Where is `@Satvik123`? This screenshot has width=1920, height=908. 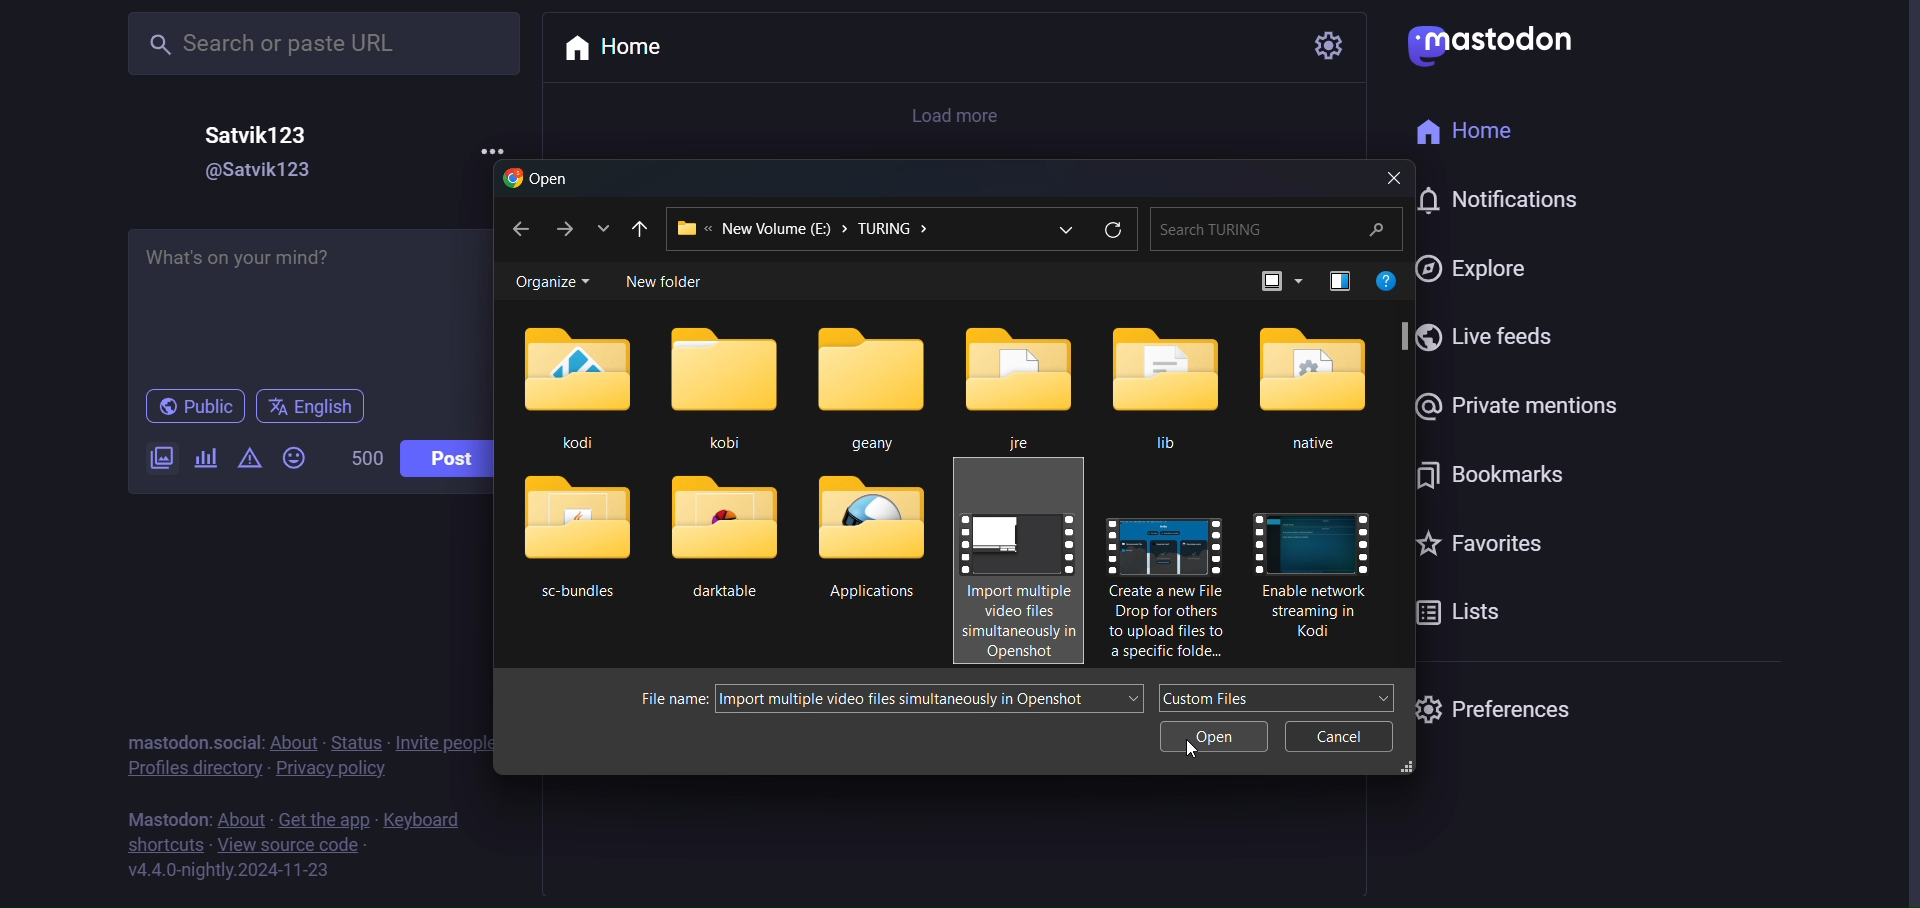 @Satvik123 is located at coordinates (271, 171).